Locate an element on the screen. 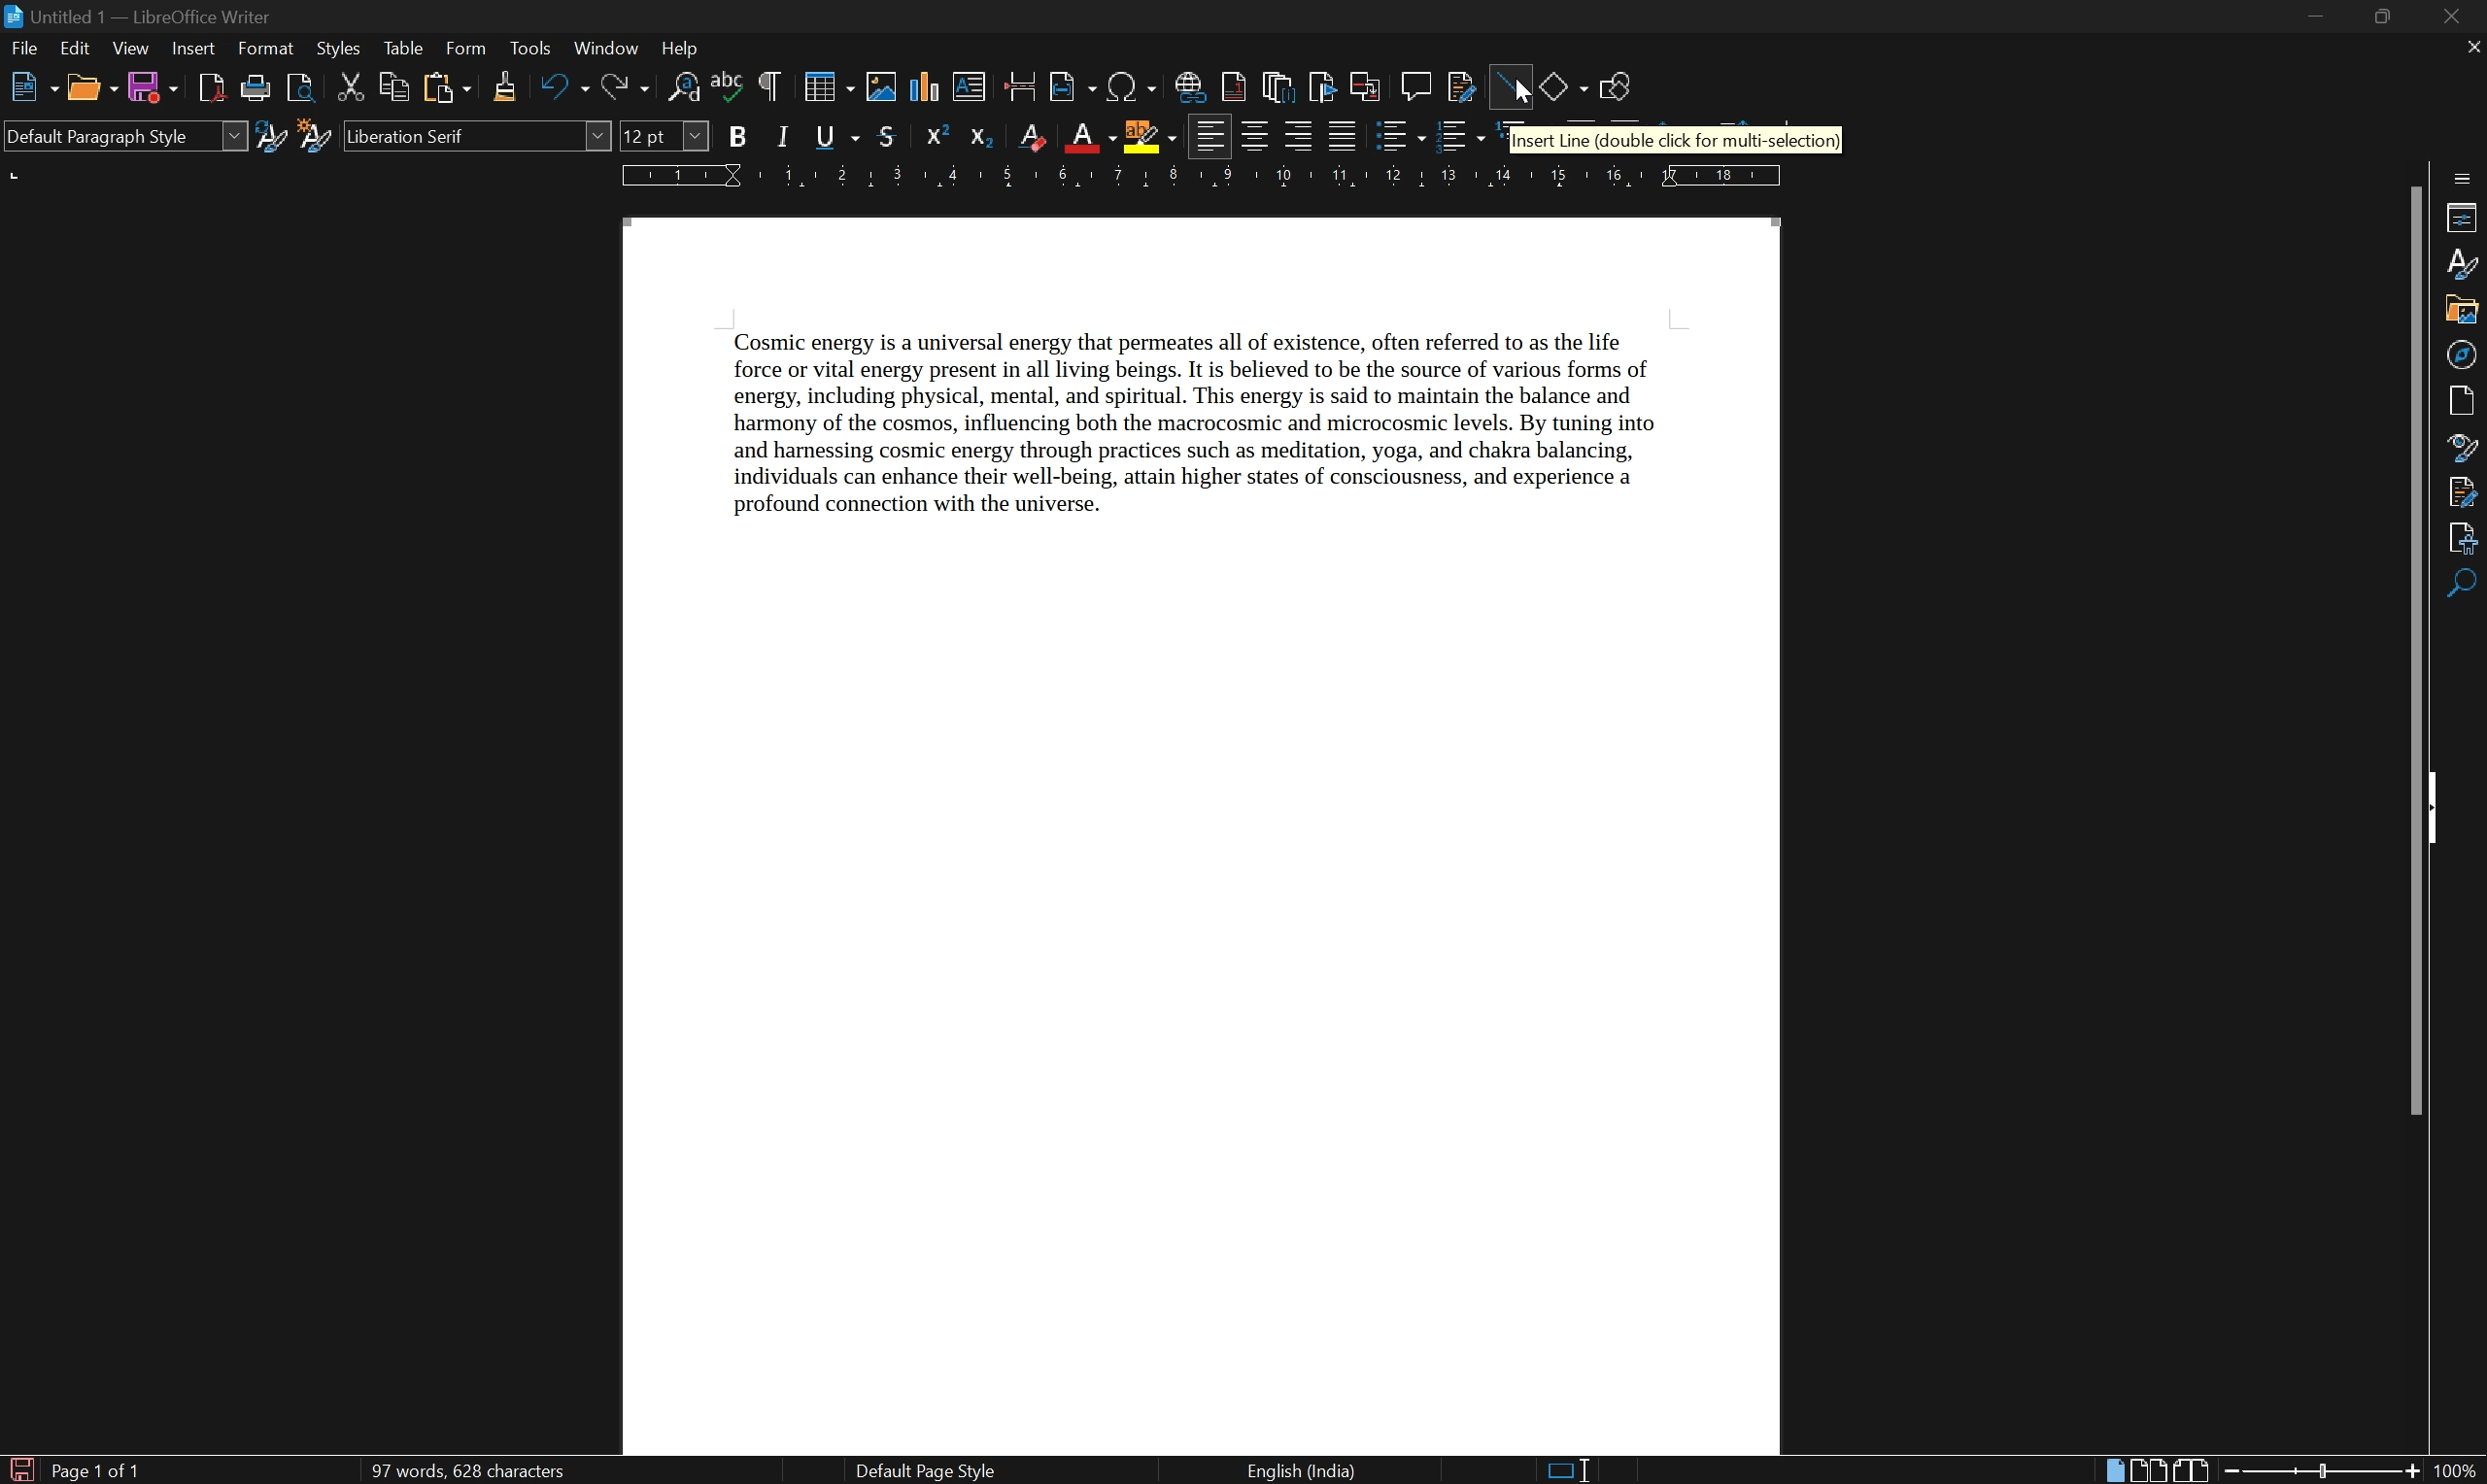 The width and height of the screenshot is (2487, 1484). insert line is located at coordinates (1508, 83).